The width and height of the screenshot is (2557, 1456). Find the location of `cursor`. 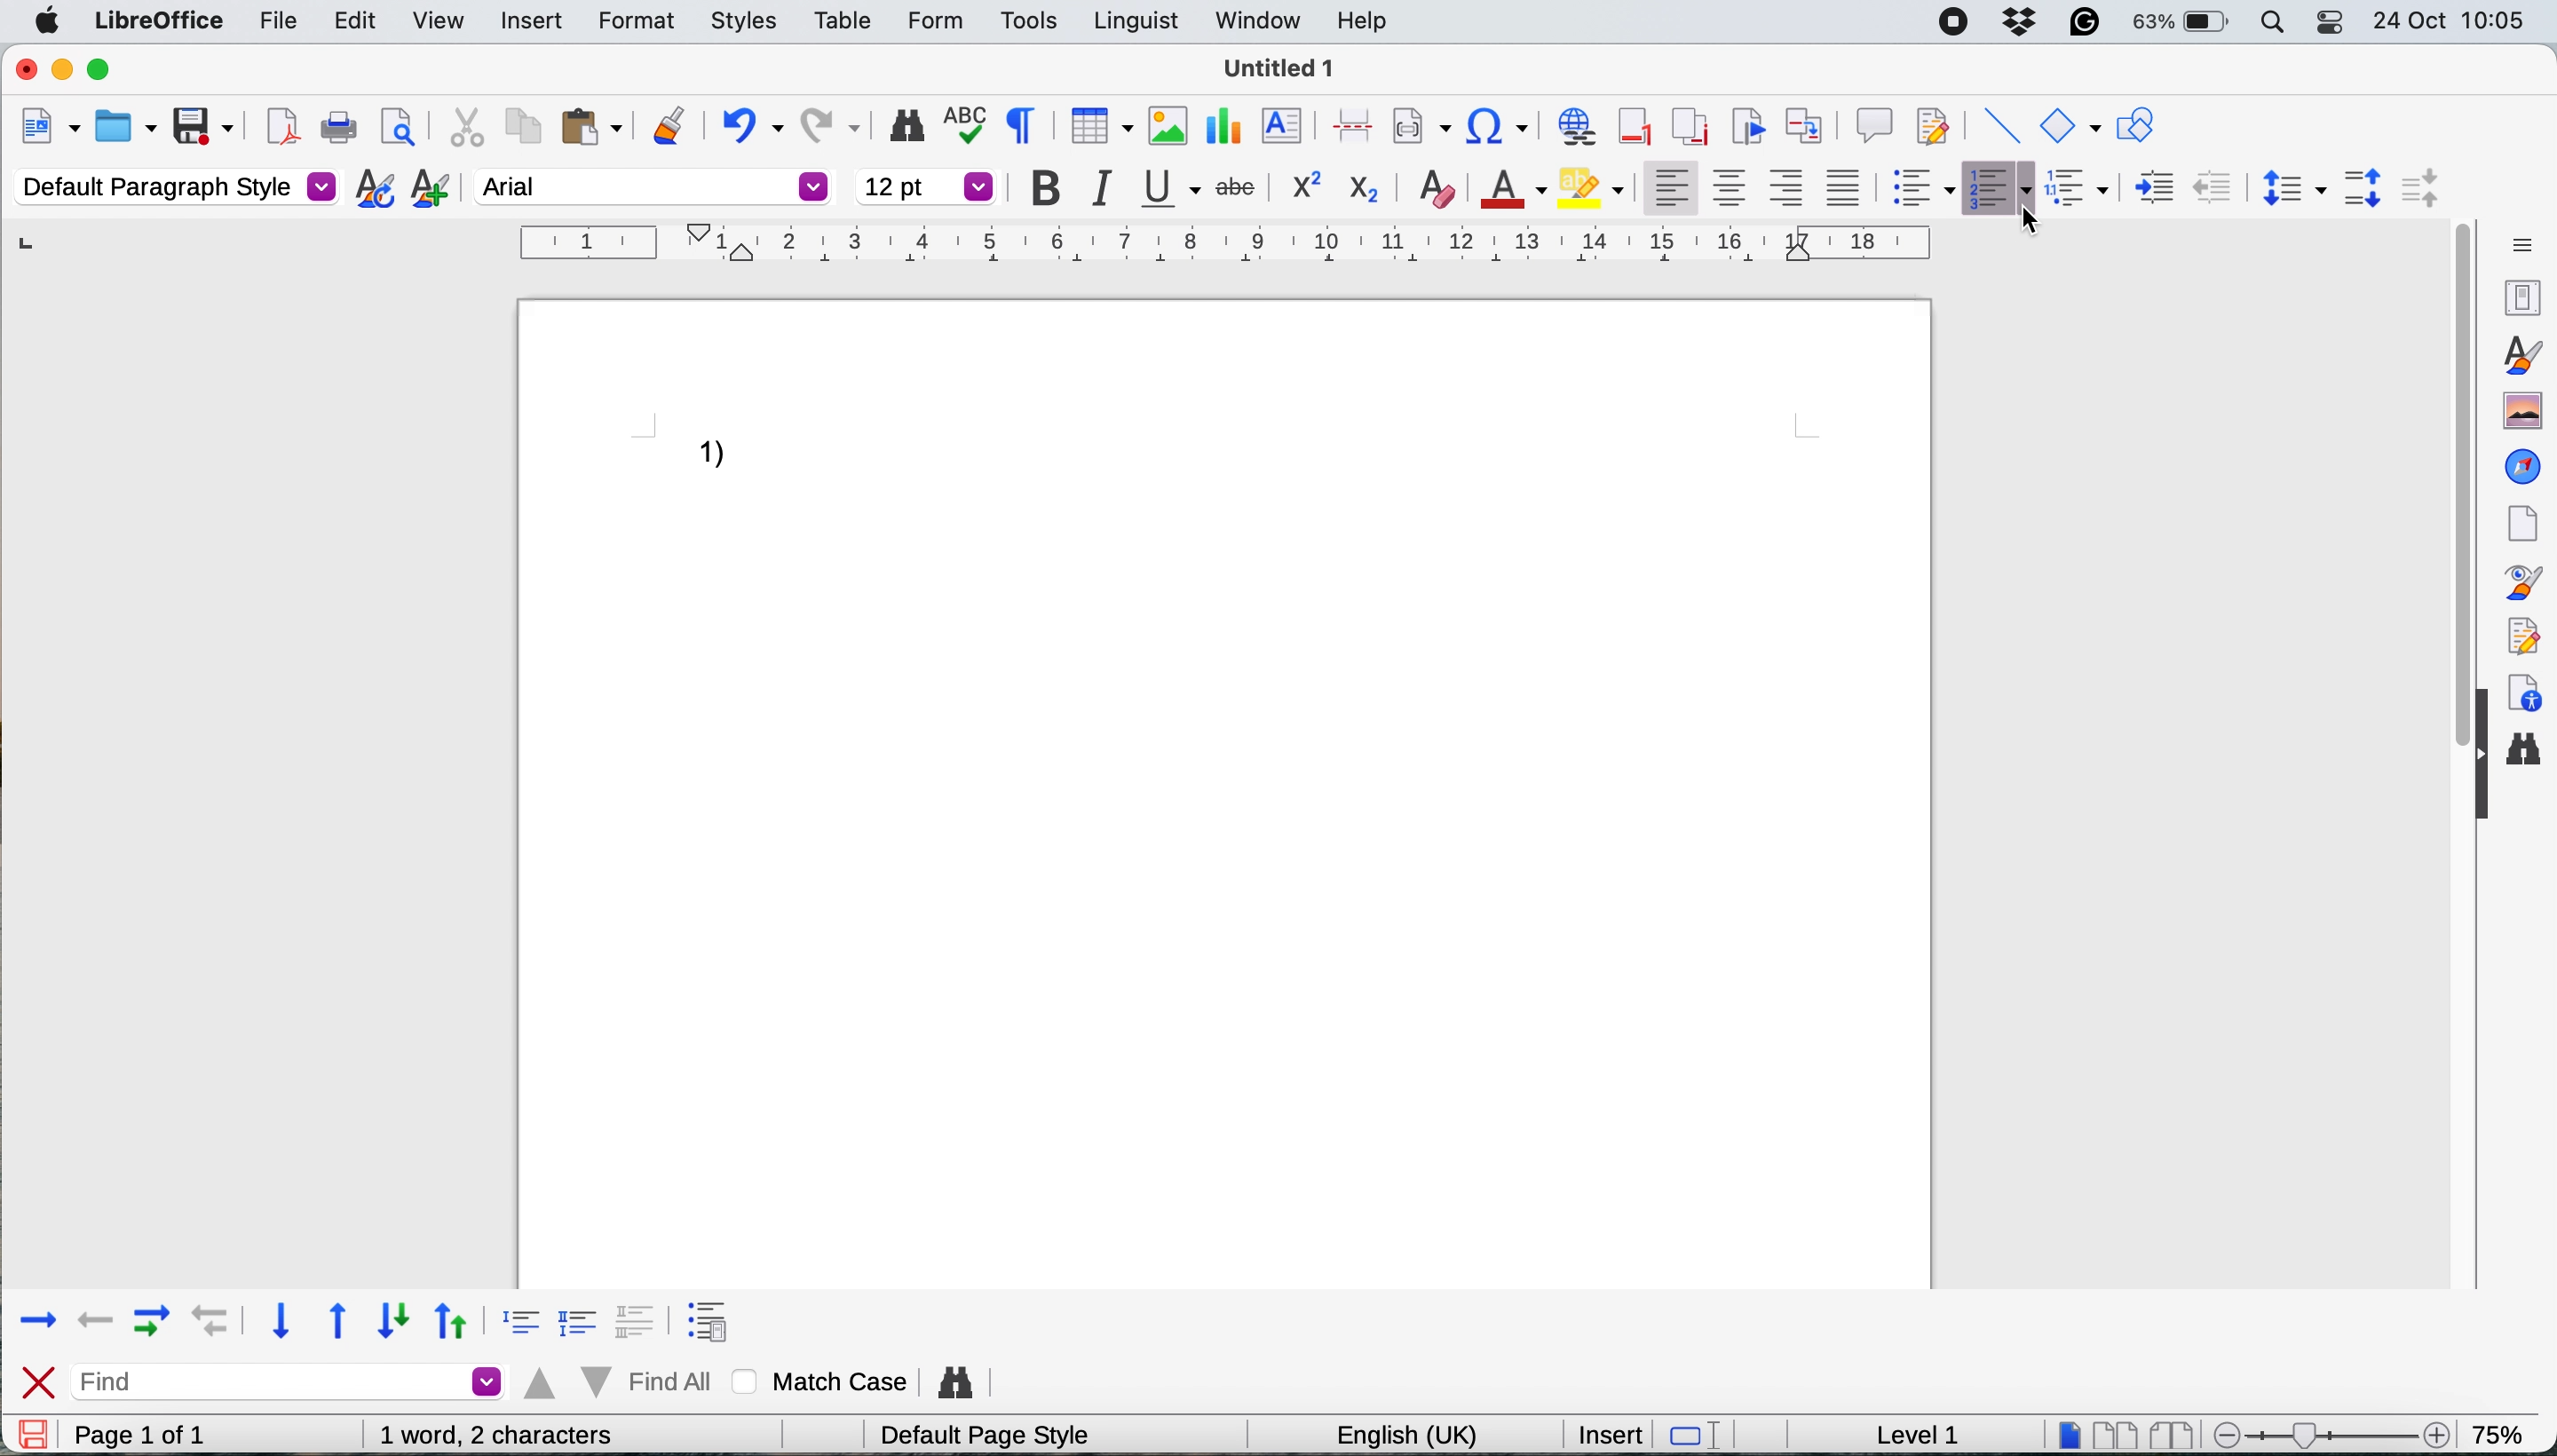

cursor is located at coordinates (2033, 219).